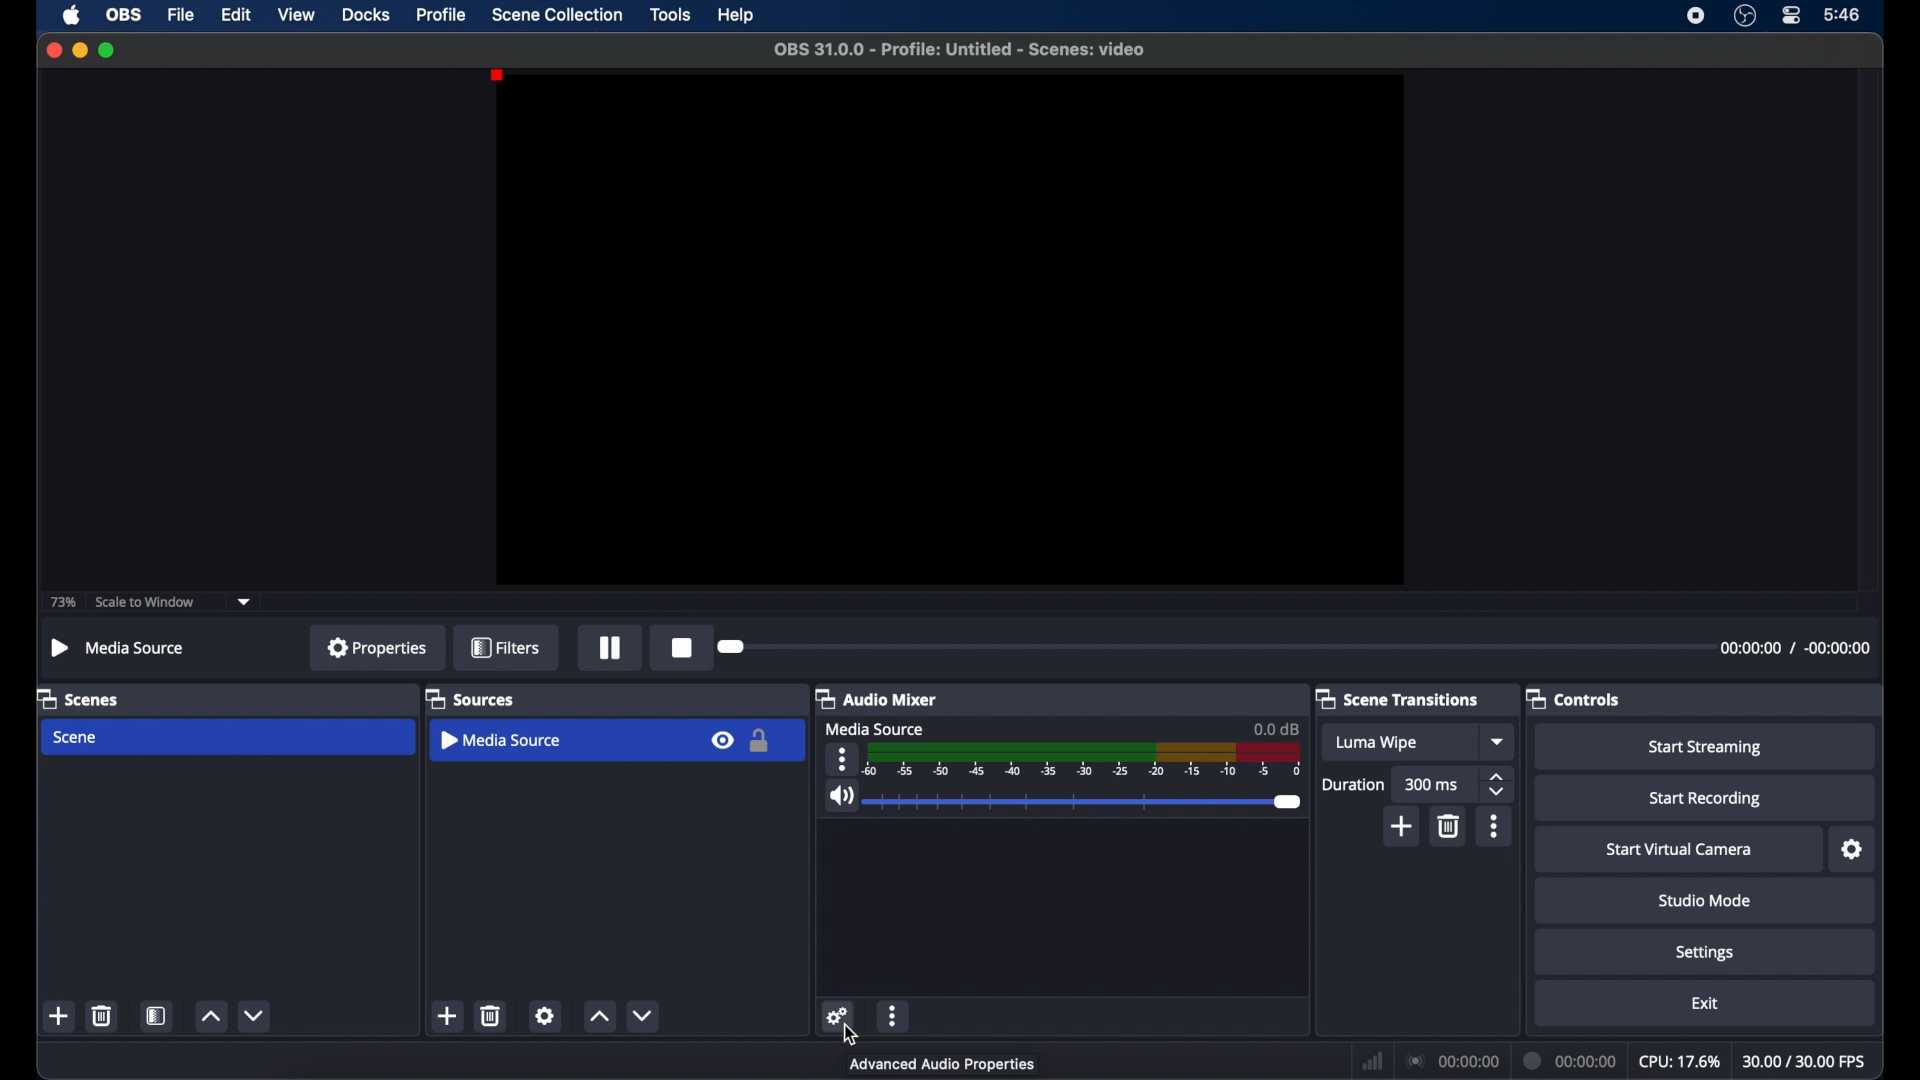  What do you see at coordinates (296, 15) in the screenshot?
I see `view` at bounding box center [296, 15].